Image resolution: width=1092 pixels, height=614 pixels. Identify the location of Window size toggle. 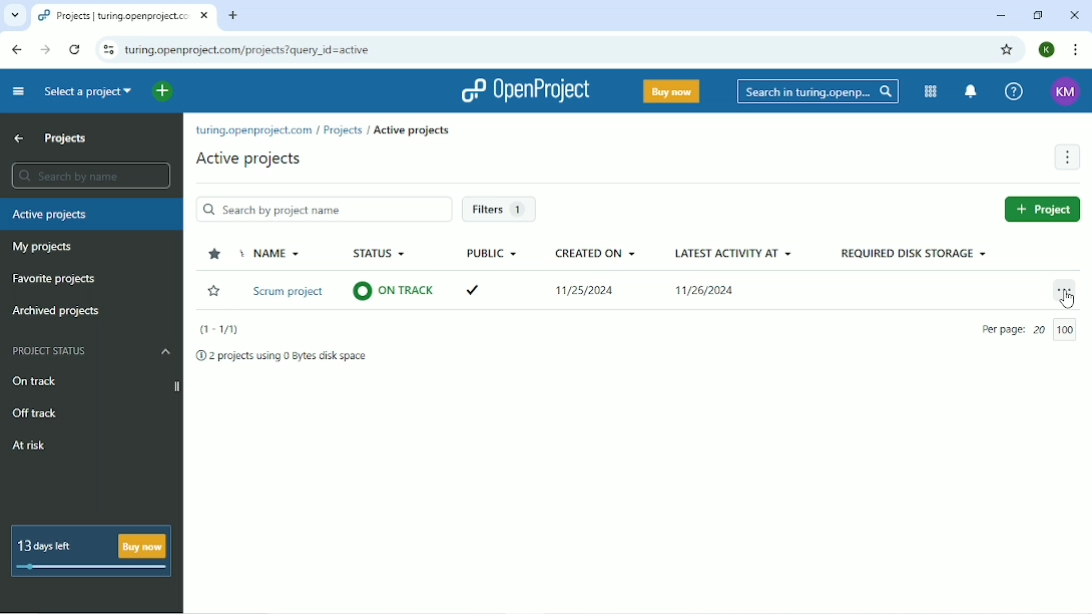
(1038, 15).